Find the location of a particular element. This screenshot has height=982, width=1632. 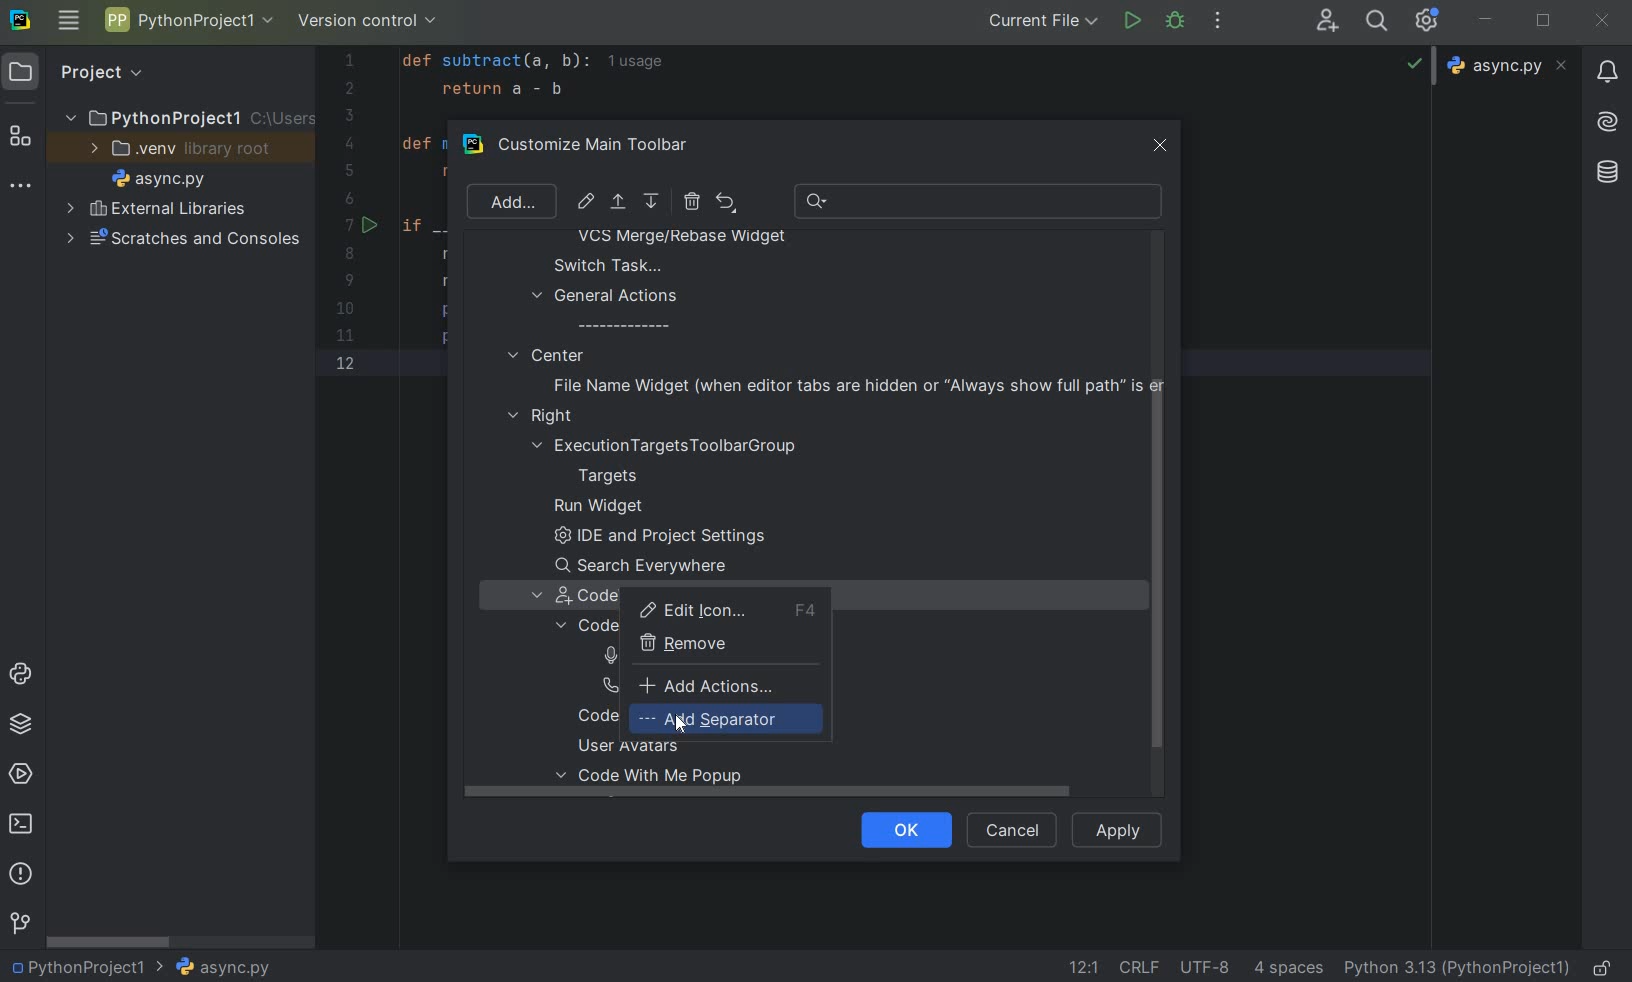

RESTORE DOWN is located at coordinates (1544, 18).